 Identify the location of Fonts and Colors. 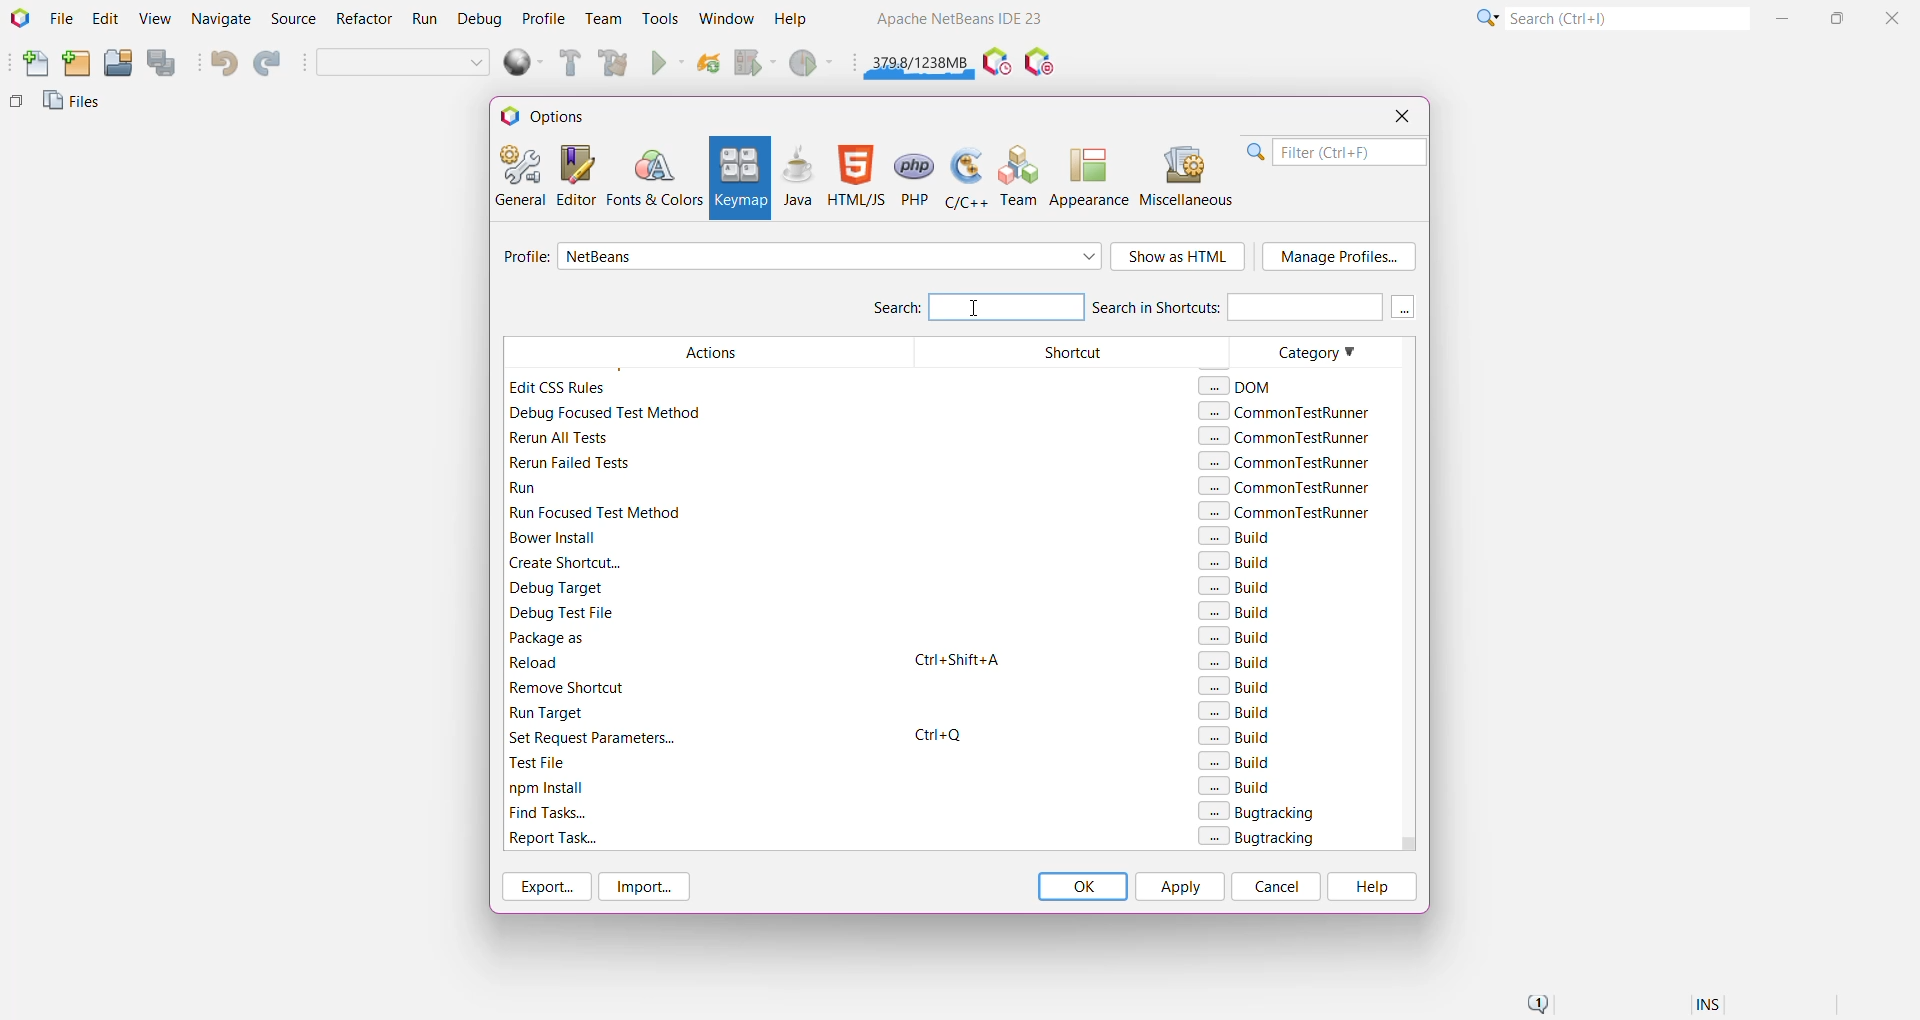
(654, 176).